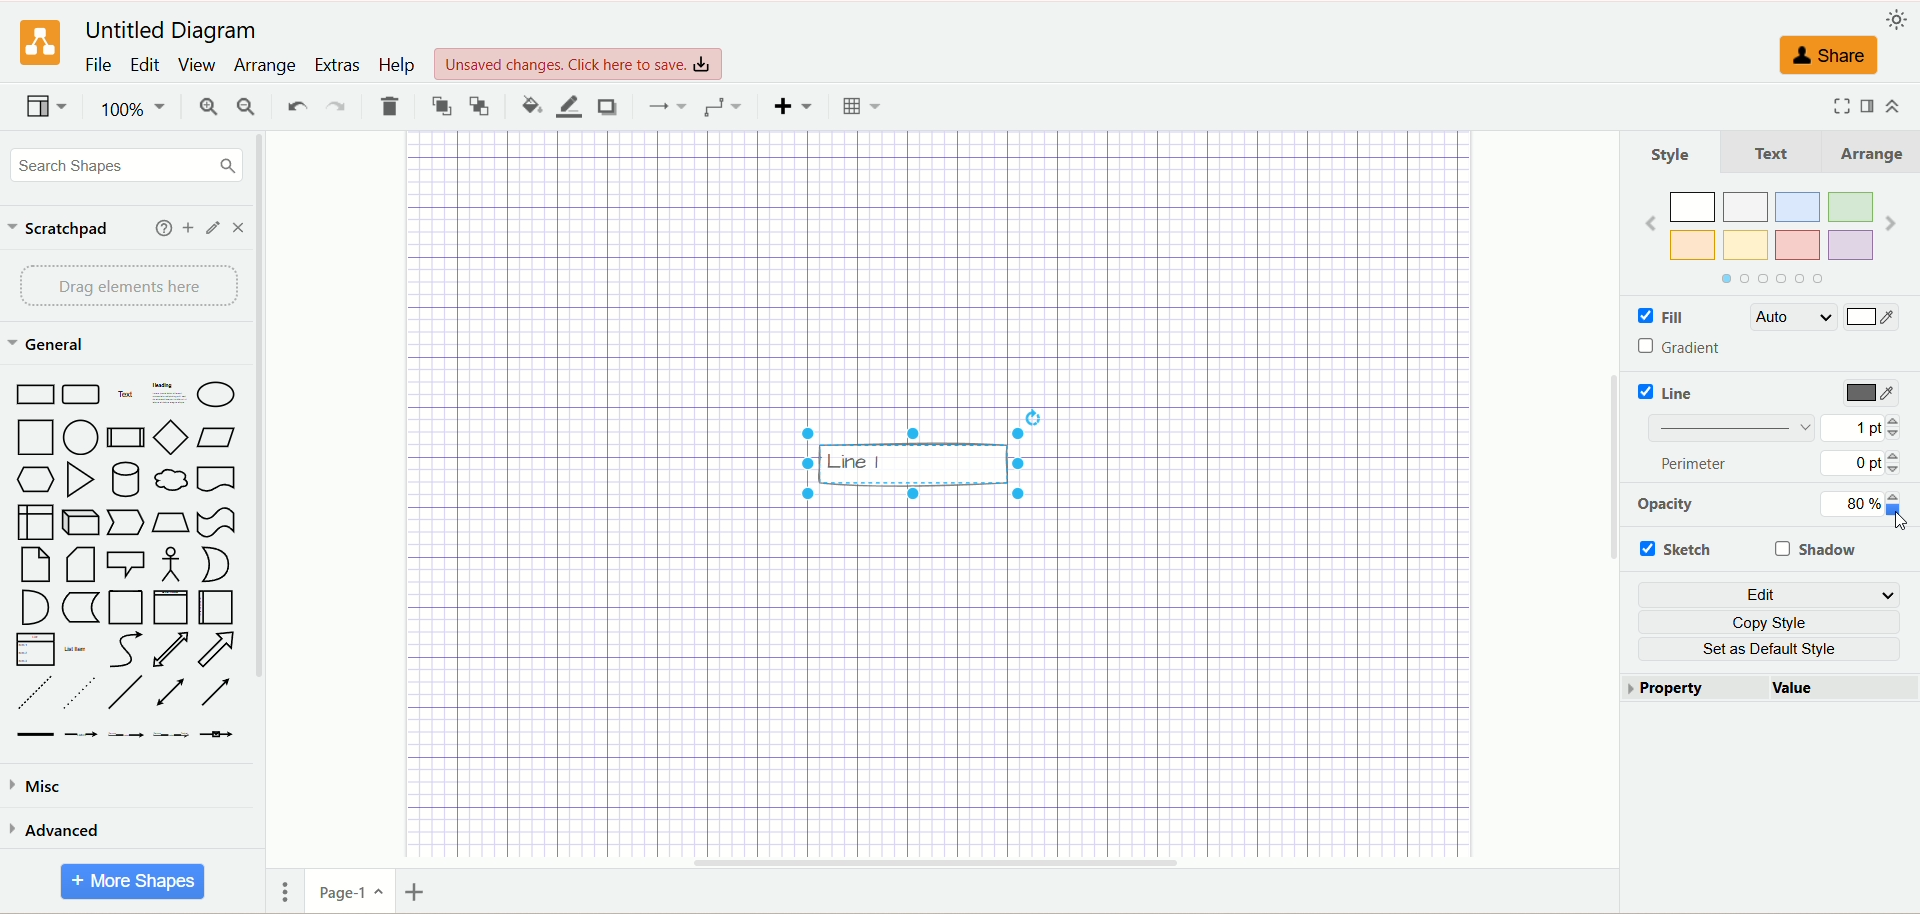 The height and width of the screenshot is (914, 1920). I want to click on Curve, so click(125, 650).